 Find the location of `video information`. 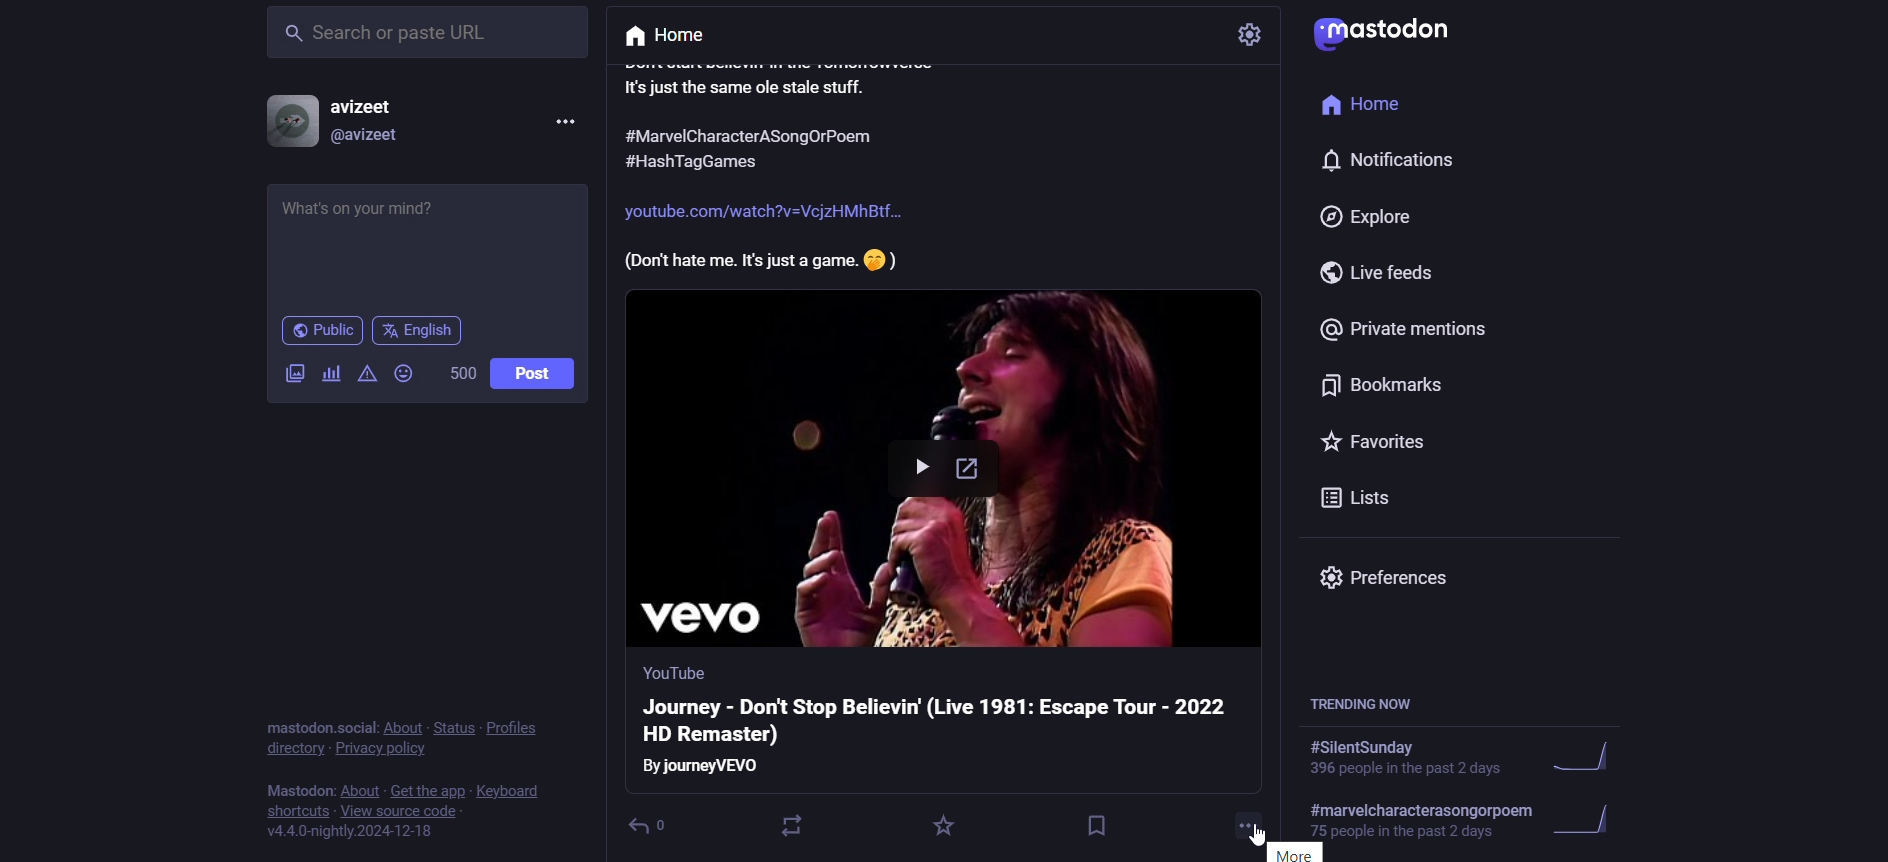

video information is located at coordinates (944, 720).